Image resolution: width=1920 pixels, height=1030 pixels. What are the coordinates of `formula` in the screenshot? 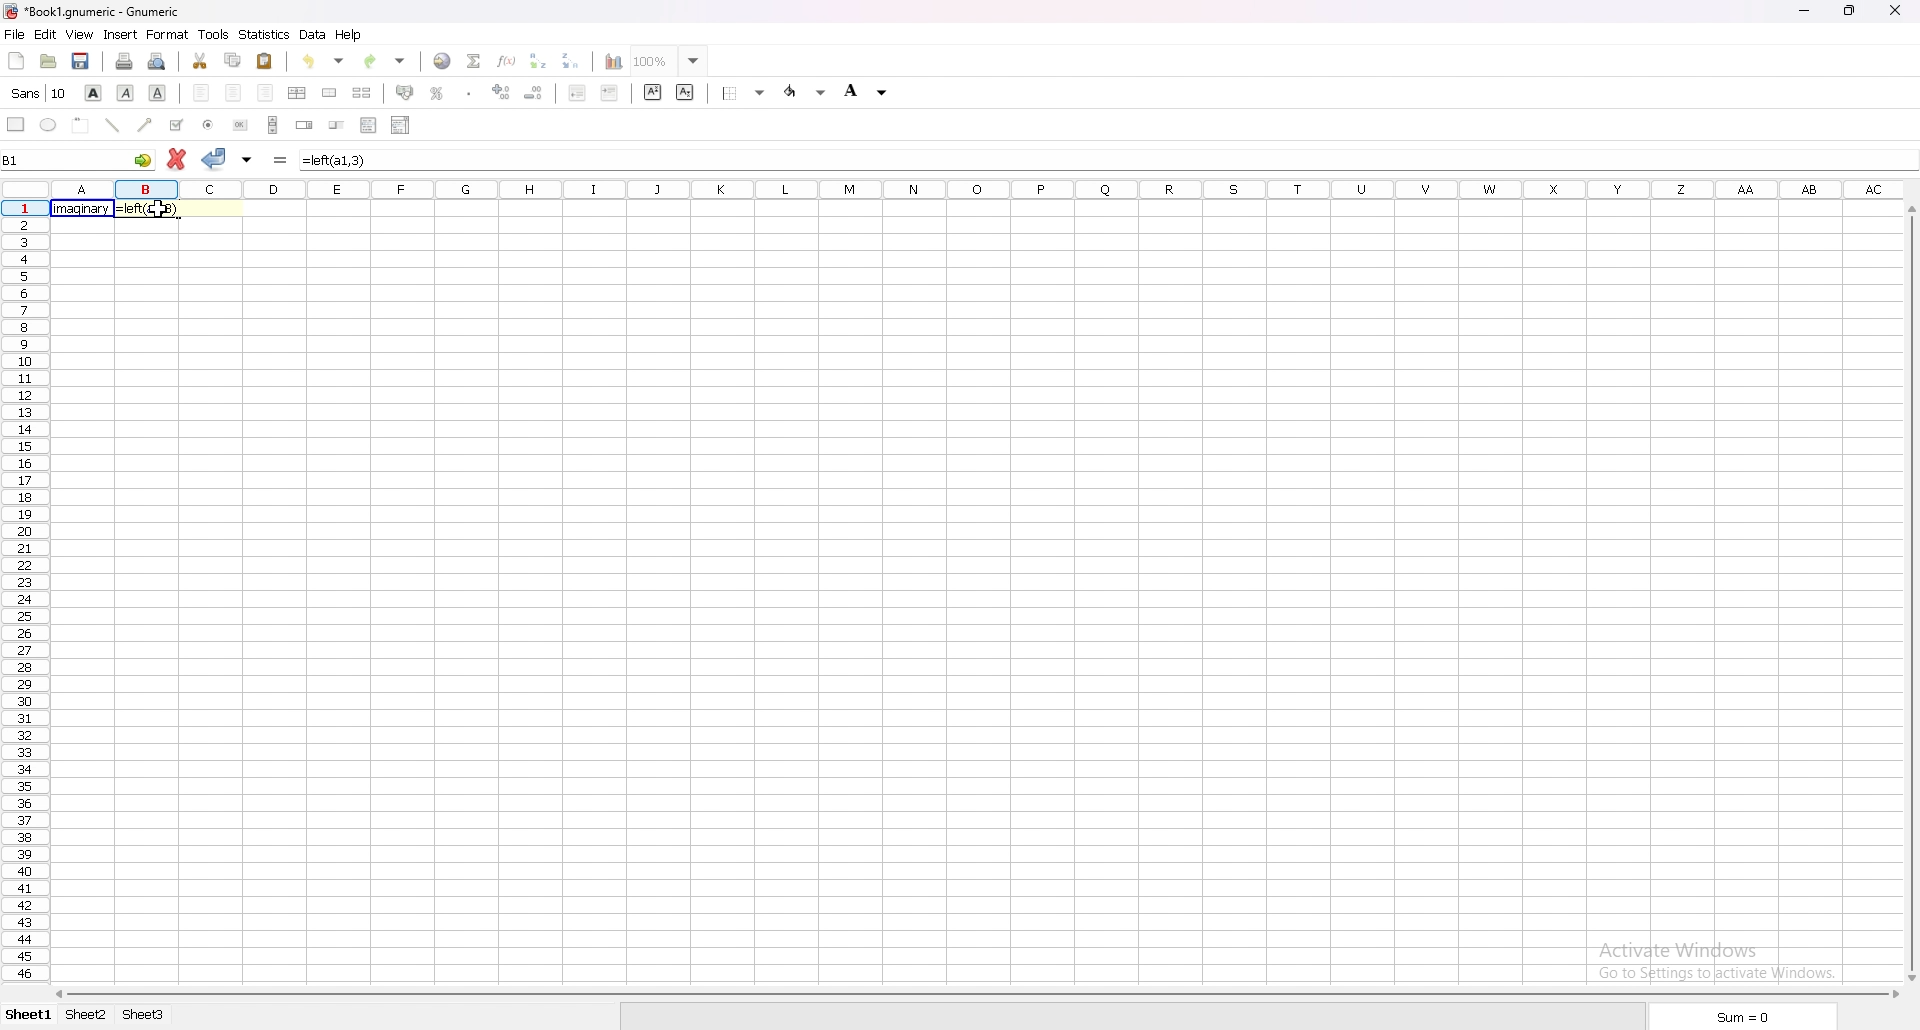 It's located at (341, 159).